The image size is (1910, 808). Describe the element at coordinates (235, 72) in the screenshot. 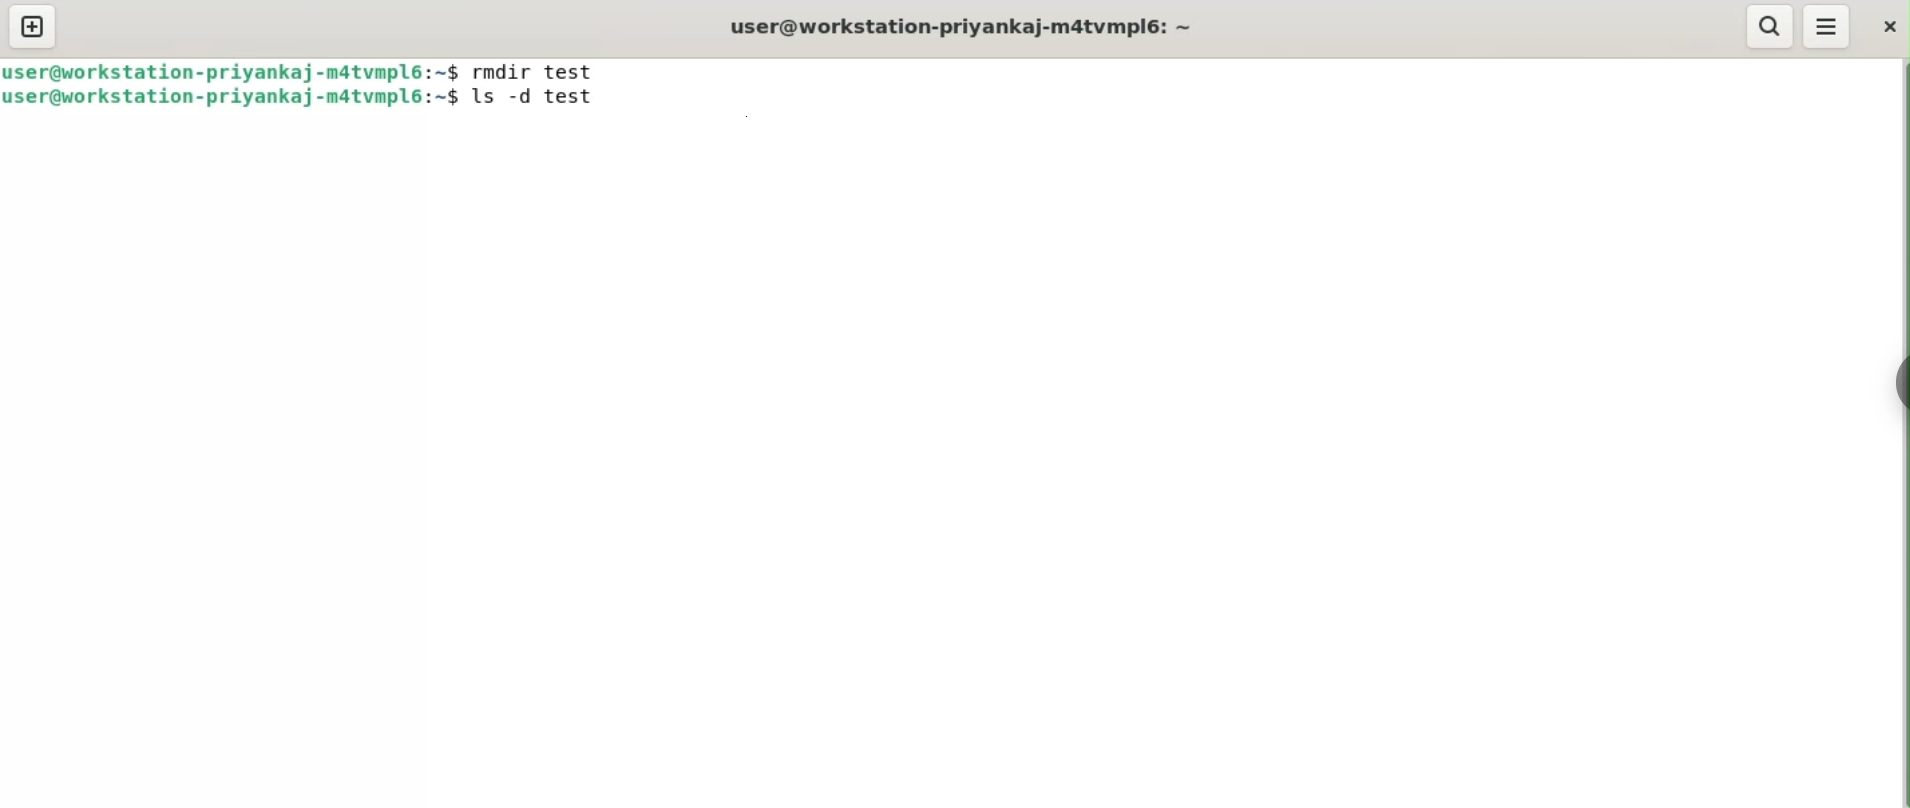

I see `user@workstation-priyankaj-m4tvmpl6: ~$` at that location.